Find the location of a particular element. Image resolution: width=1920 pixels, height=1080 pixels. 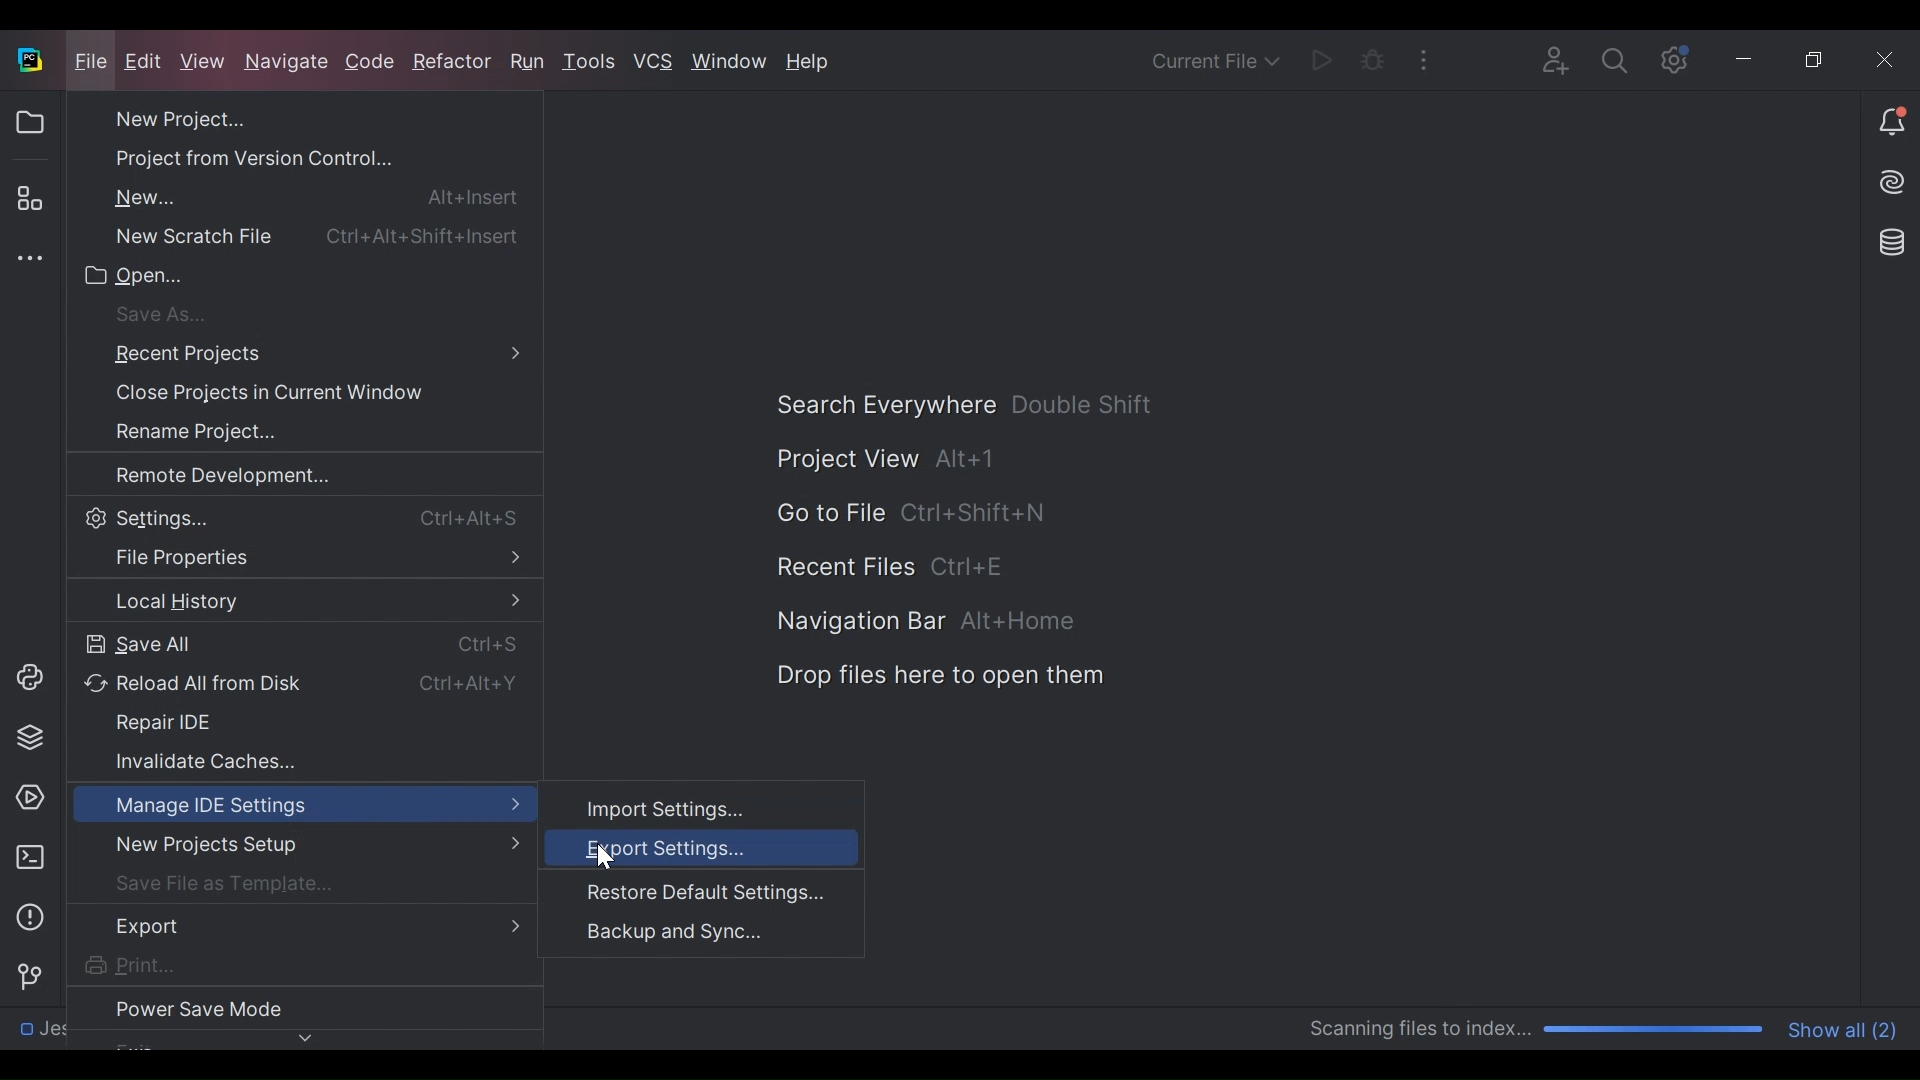

Navigate is located at coordinates (287, 64).